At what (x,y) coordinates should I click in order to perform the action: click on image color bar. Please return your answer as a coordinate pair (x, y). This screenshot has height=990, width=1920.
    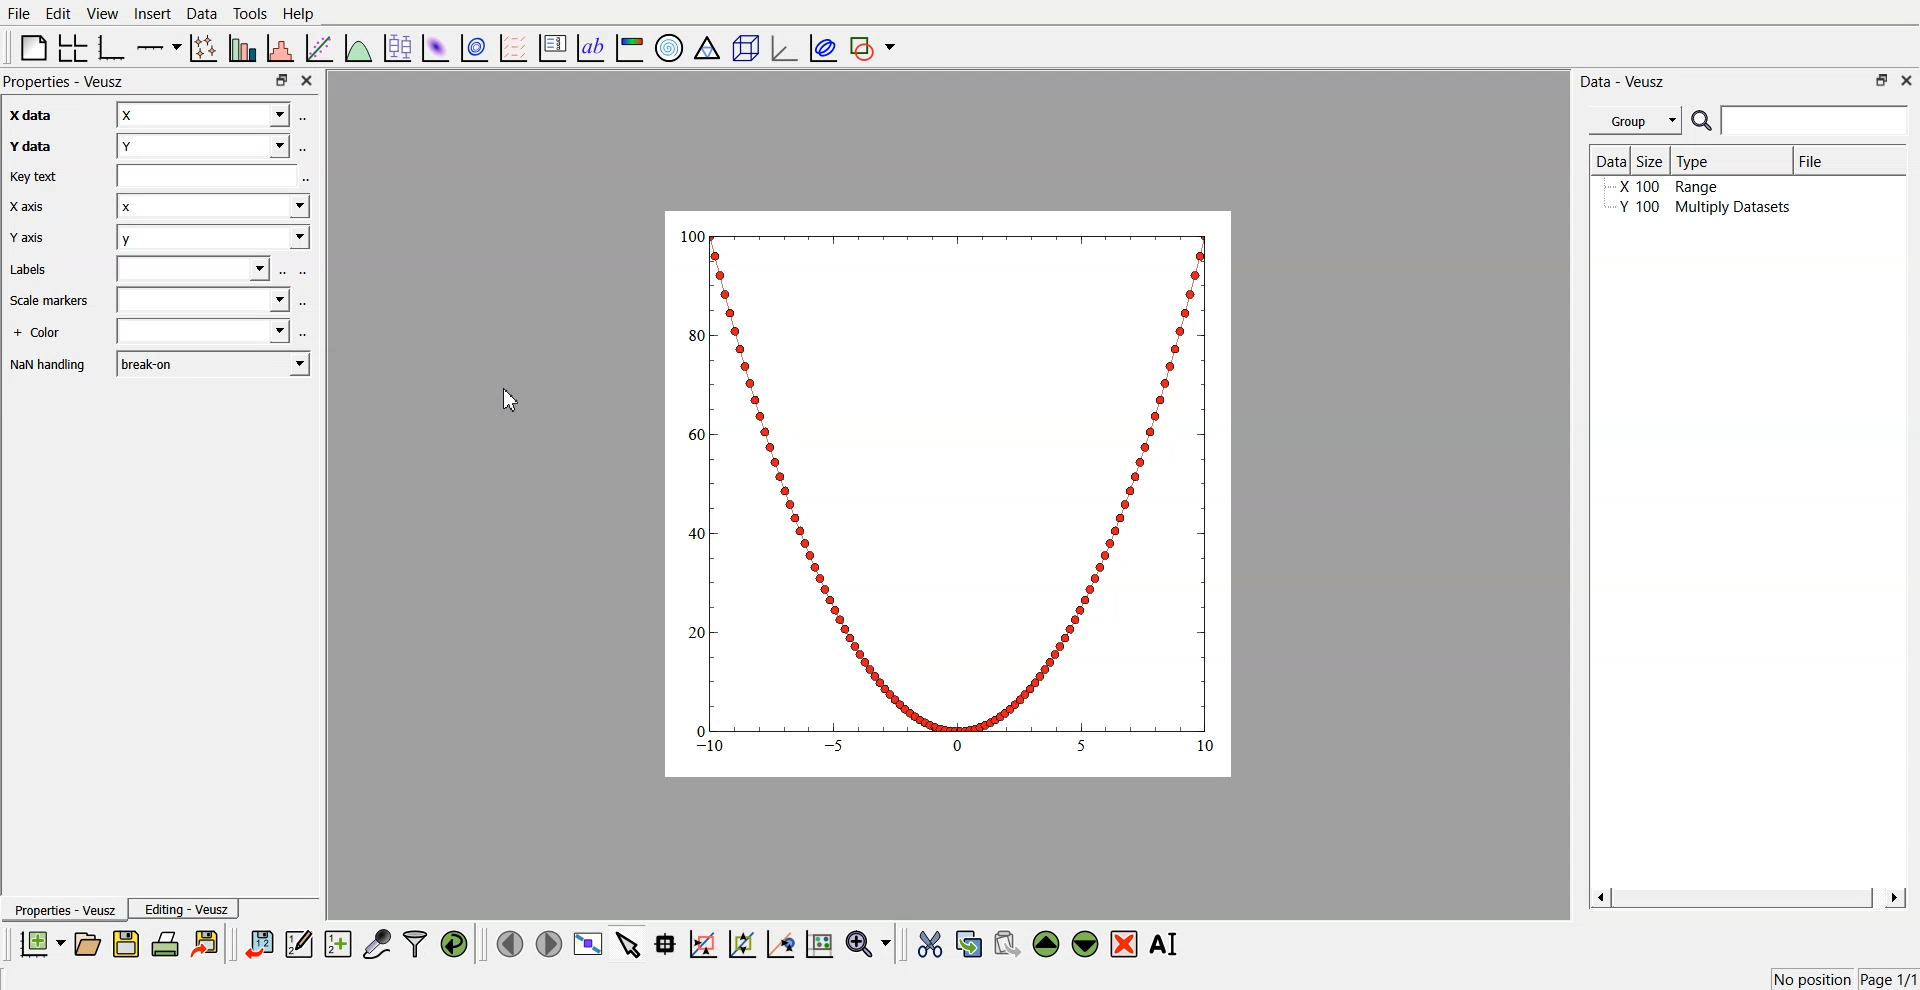
    Looking at the image, I should click on (629, 49).